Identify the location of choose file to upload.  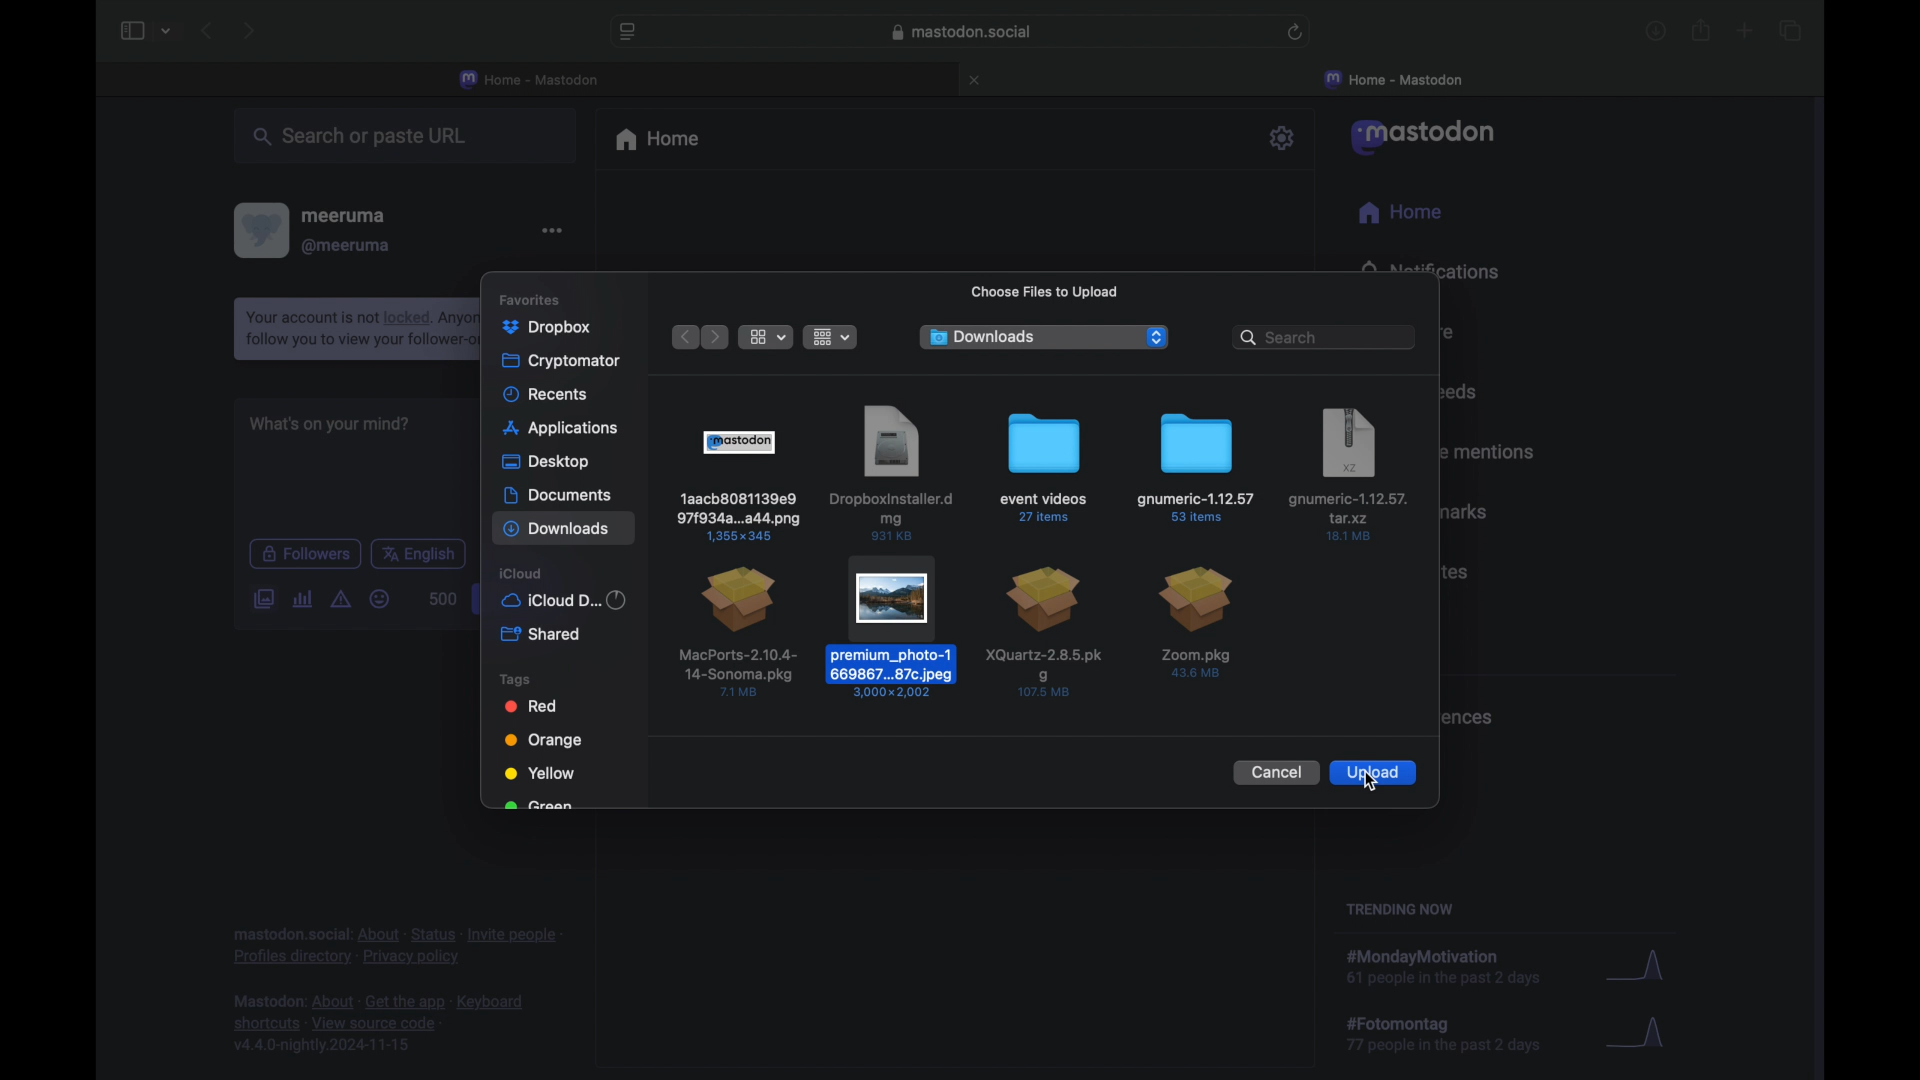
(1046, 292).